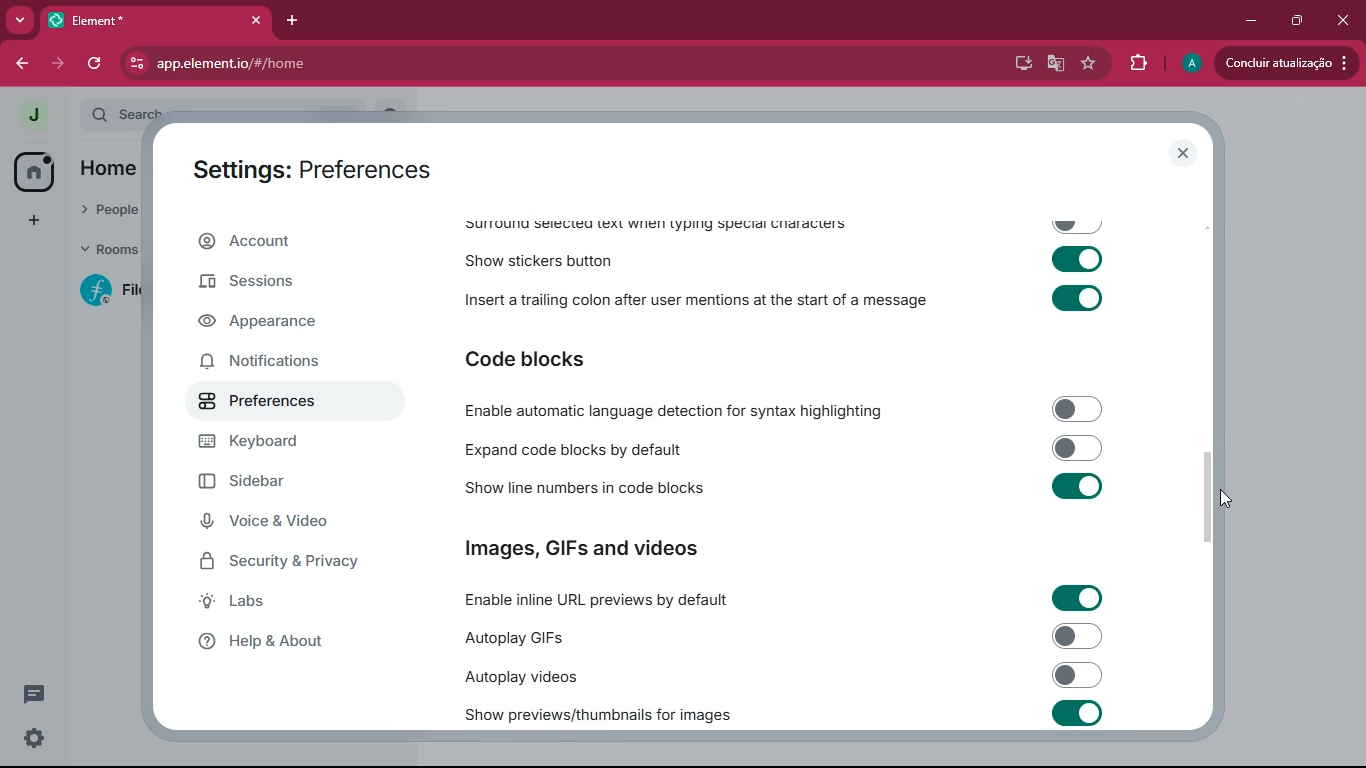 This screenshot has height=768, width=1366. Describe the element at coordinates (1213, 492) in the screenshot. I see `scroll bar ` at that location.